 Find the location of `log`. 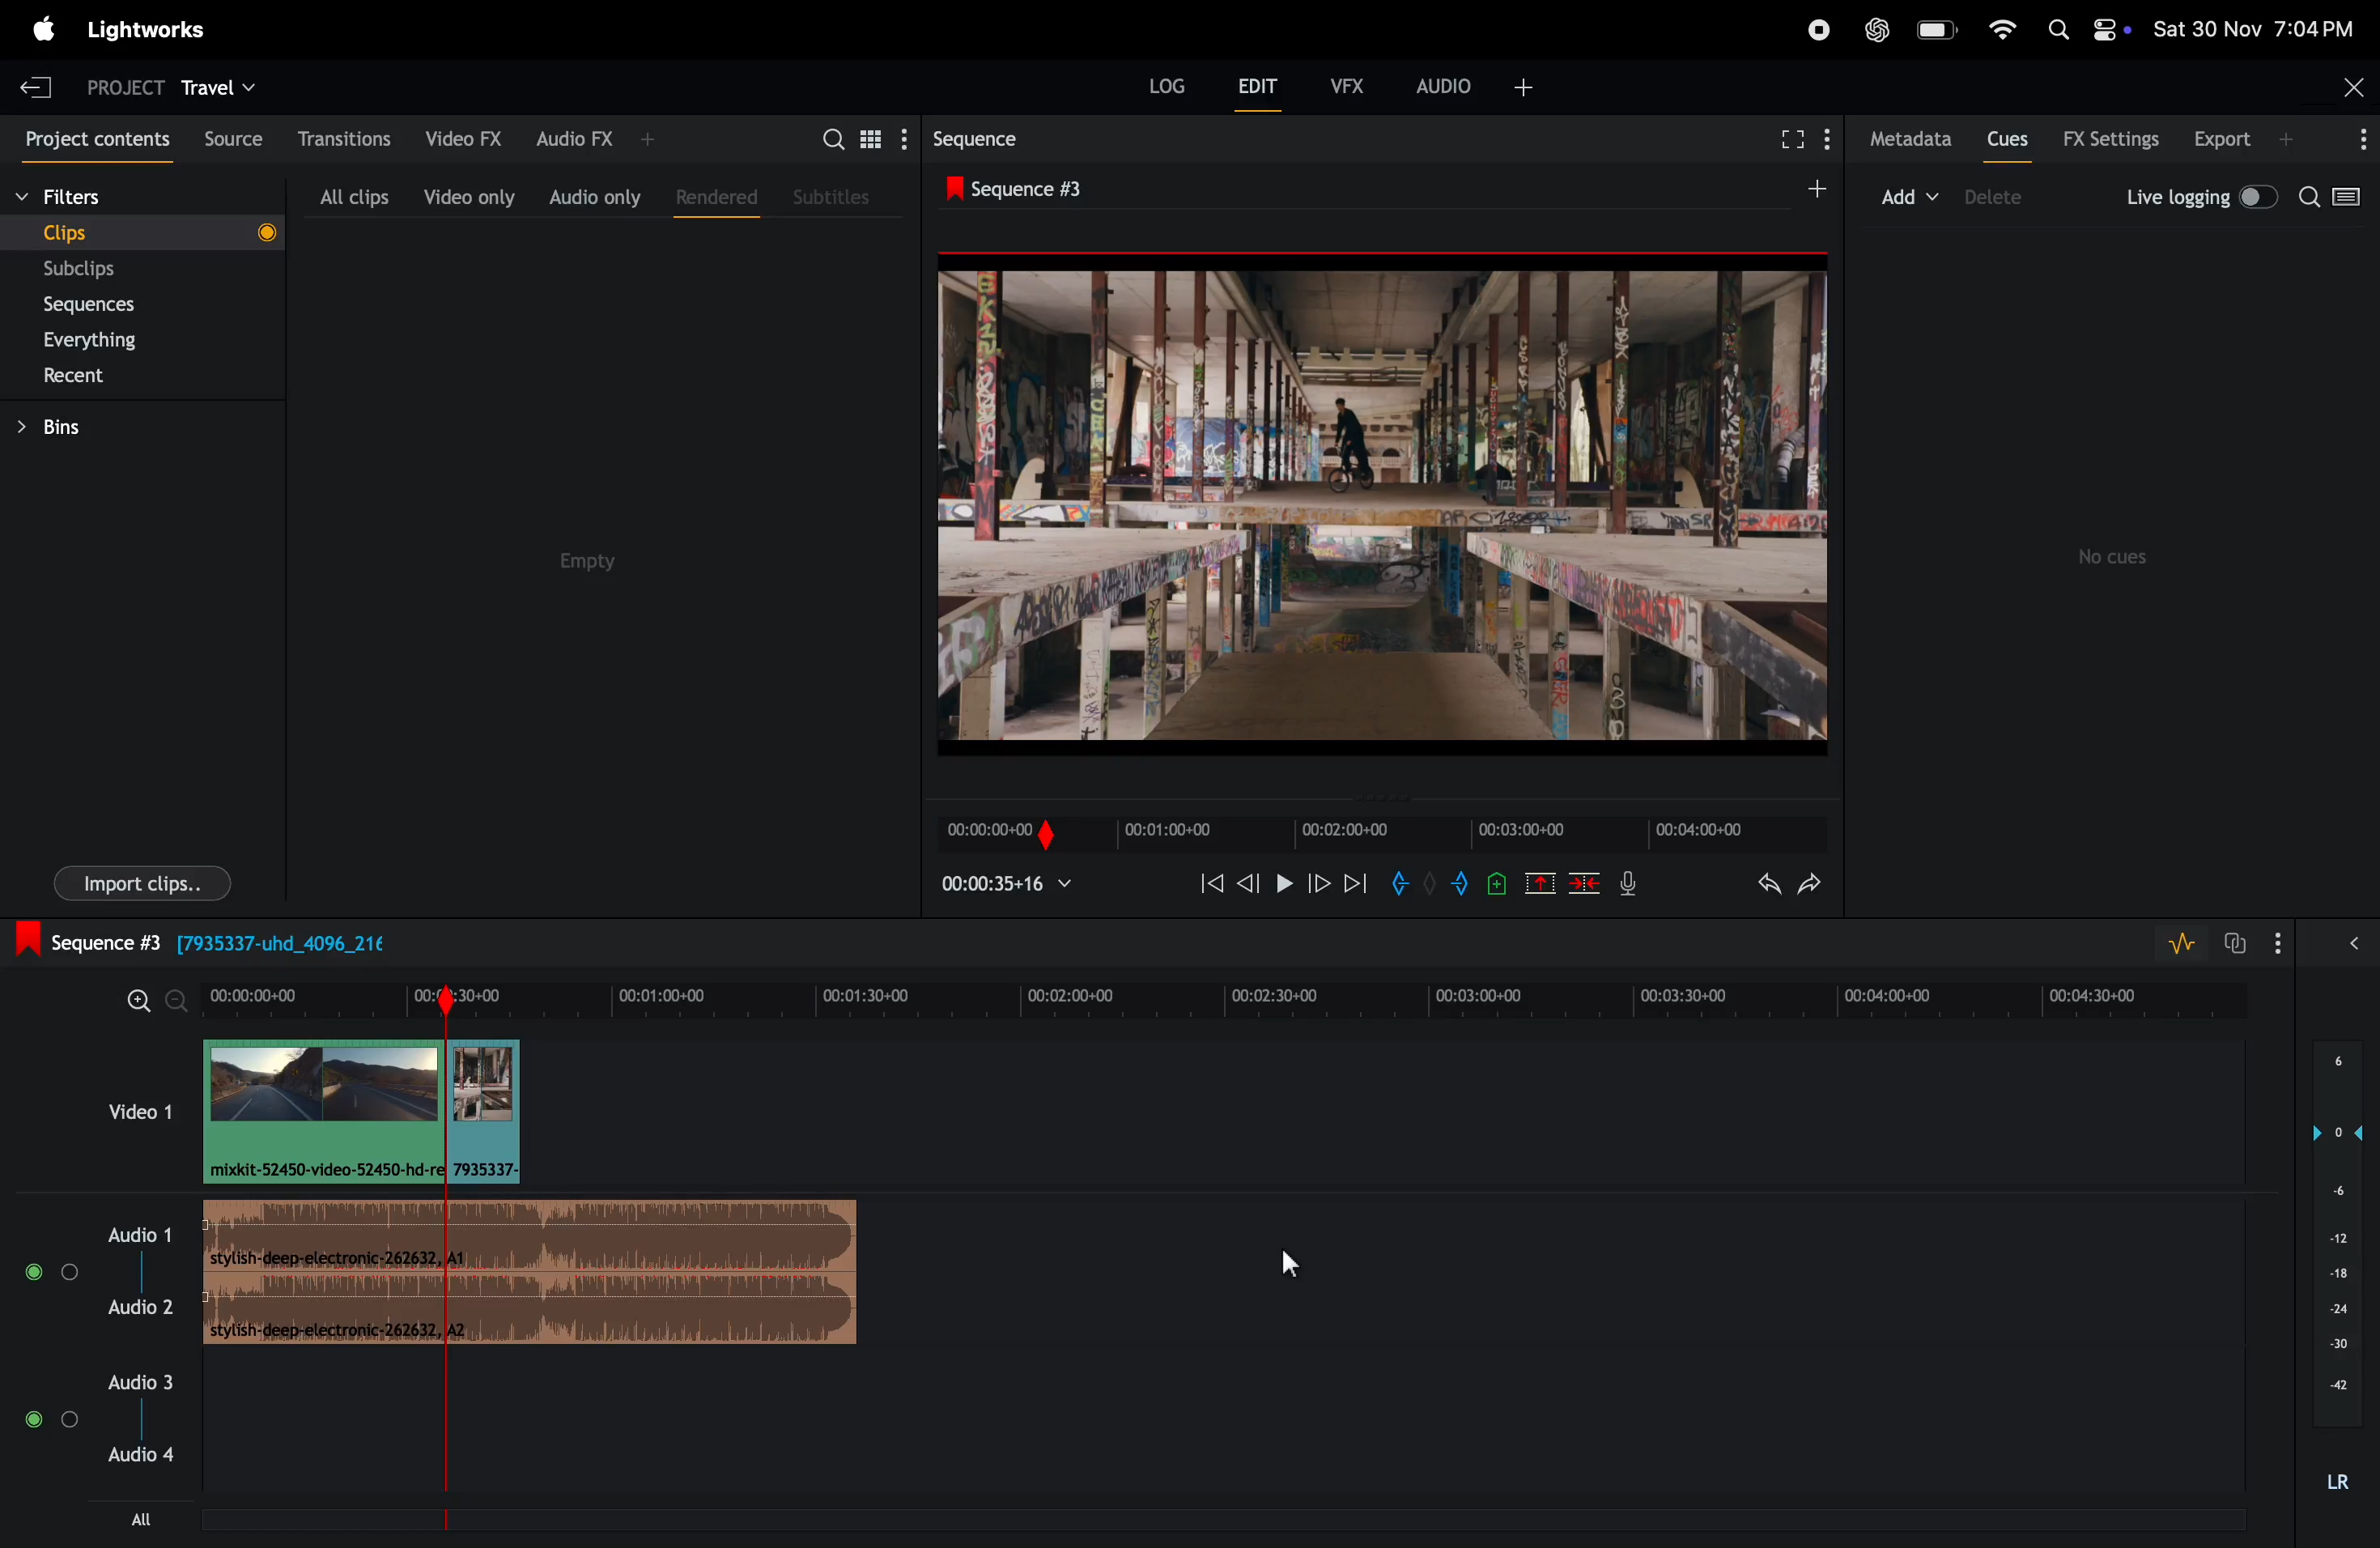

log is located at coordinates (1155, 92).